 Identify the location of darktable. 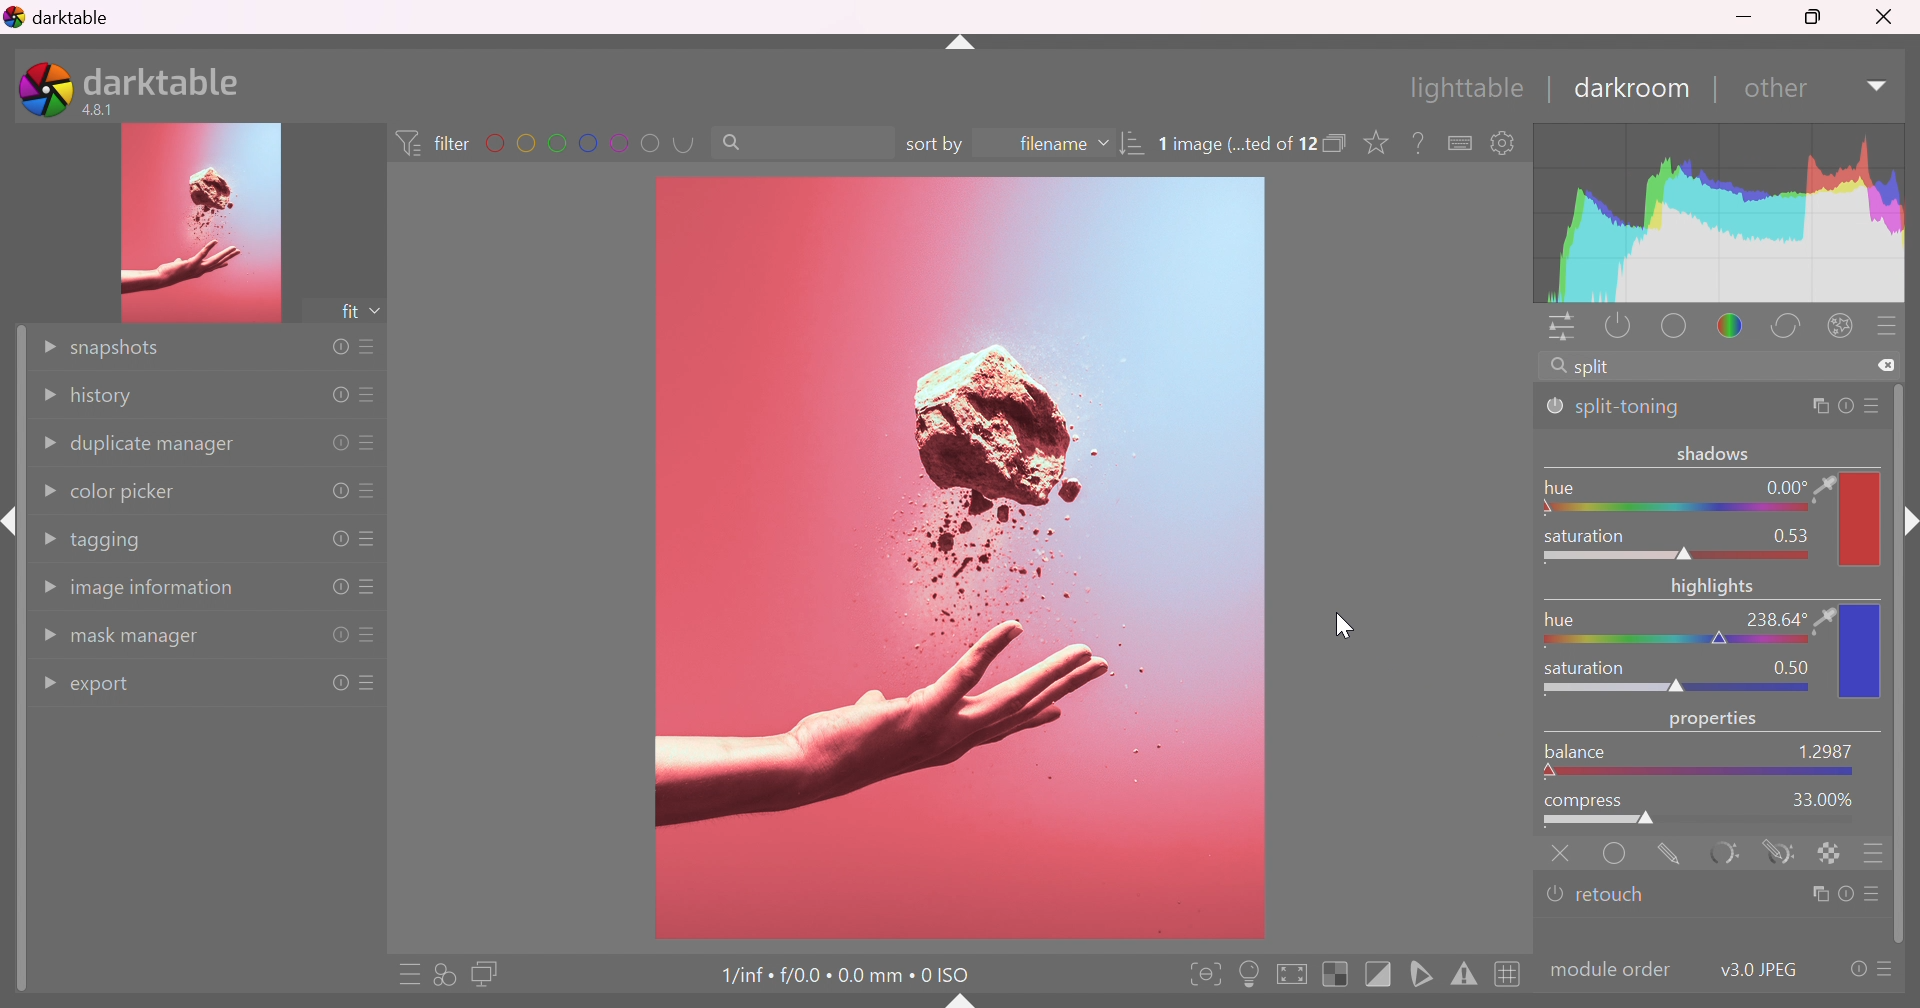
(63, 16).